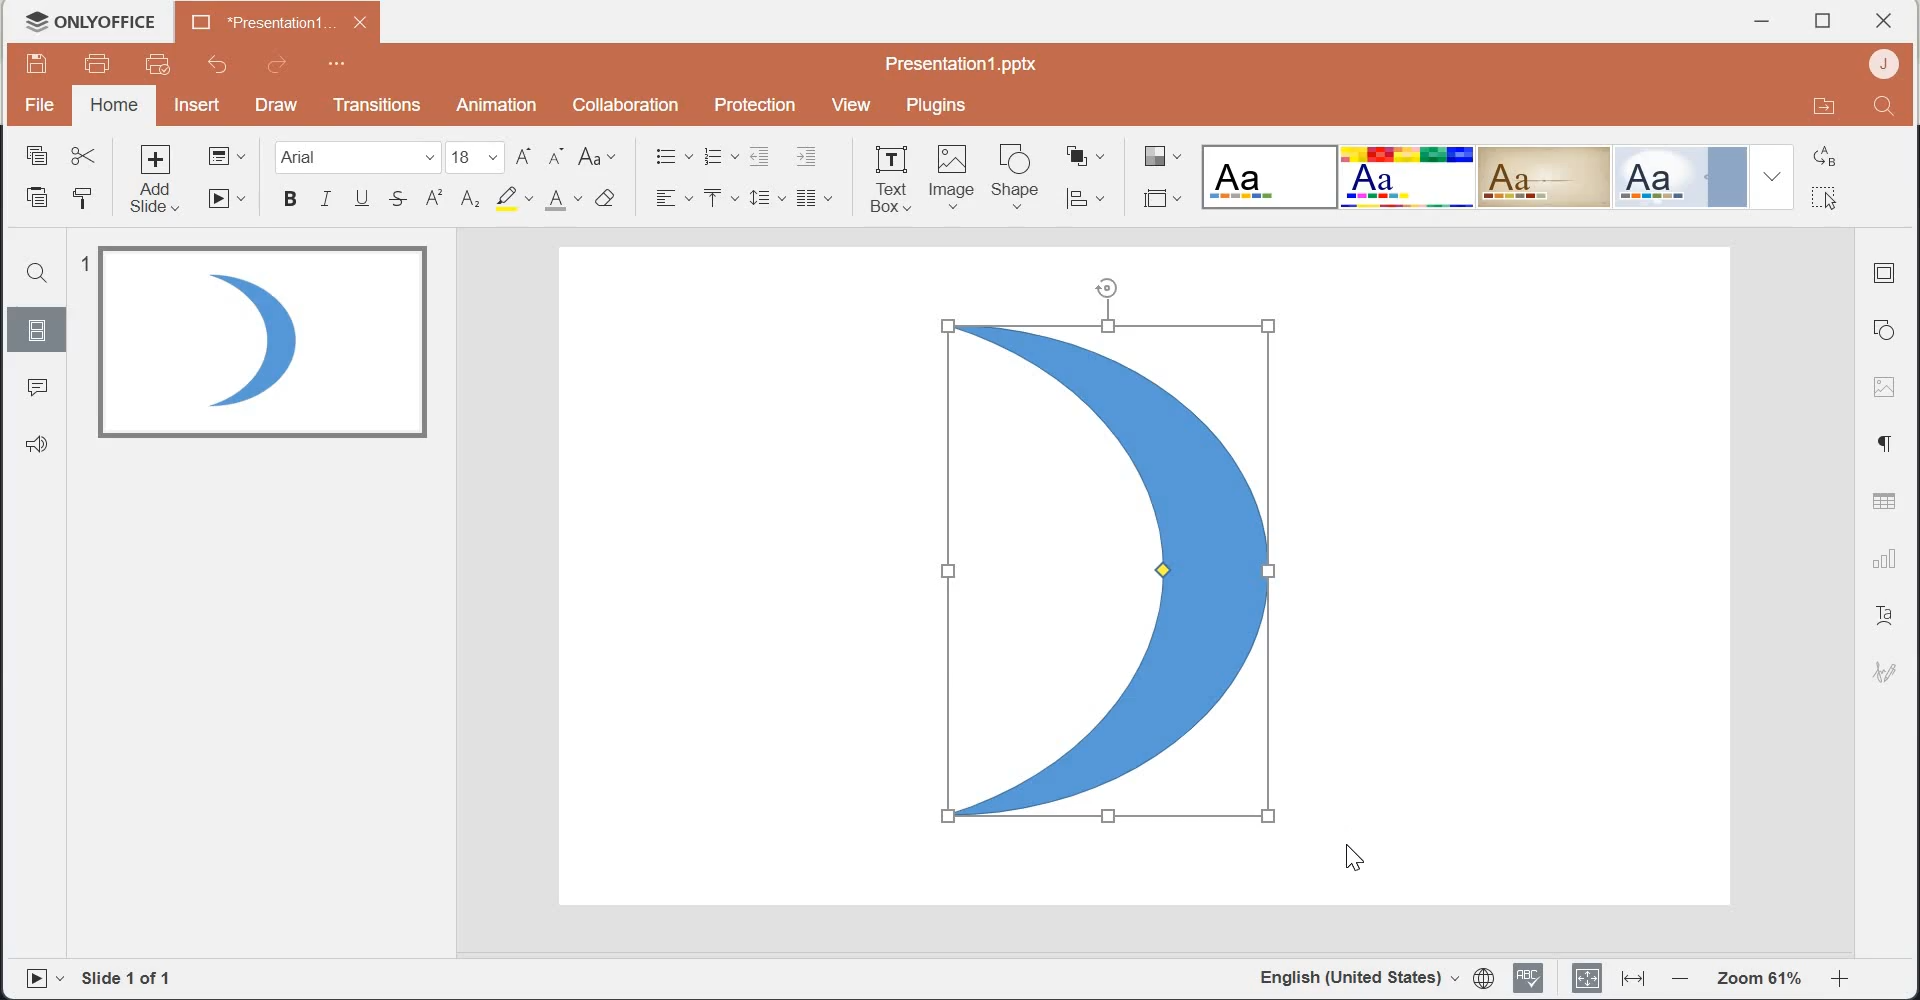 The height and width of the screenshot is (1000, 1920). What do you see at coordinates (805, 157) in the screenshot?
I see `Increase Indent` at bounding box center [805, 157].